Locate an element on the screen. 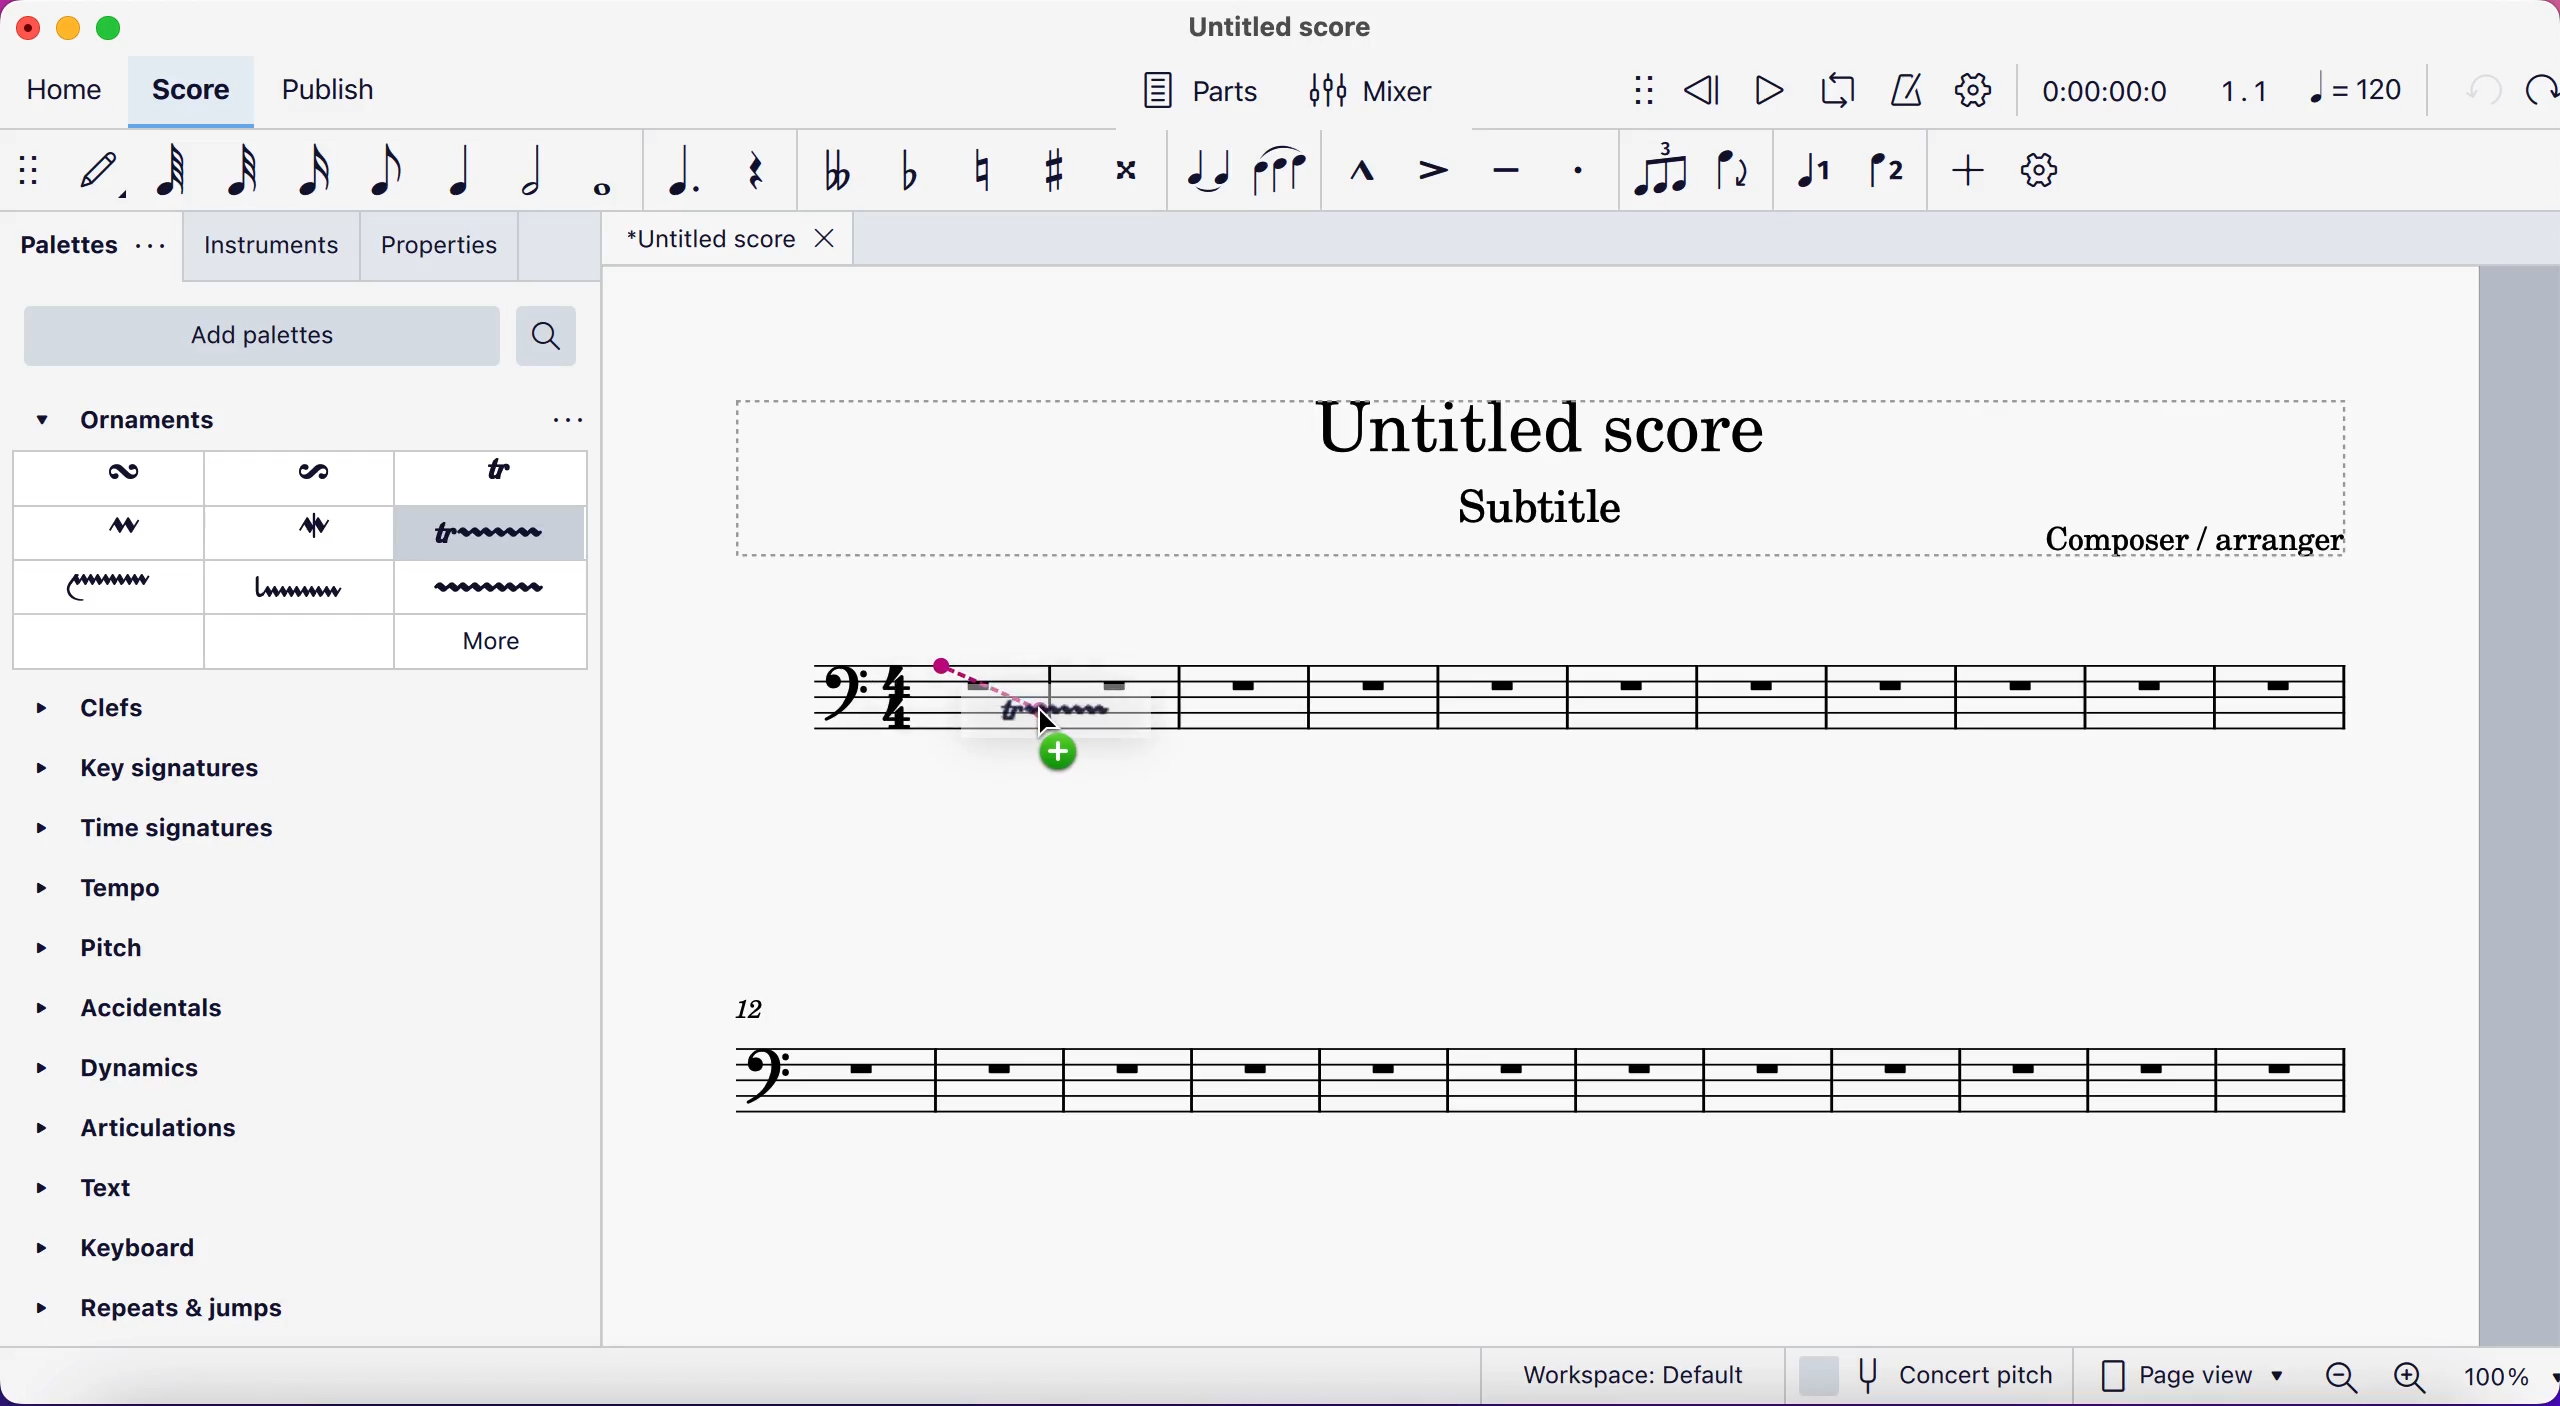 The image size is (2560, 1406). 100% is located at coordinates (2499, 1378).